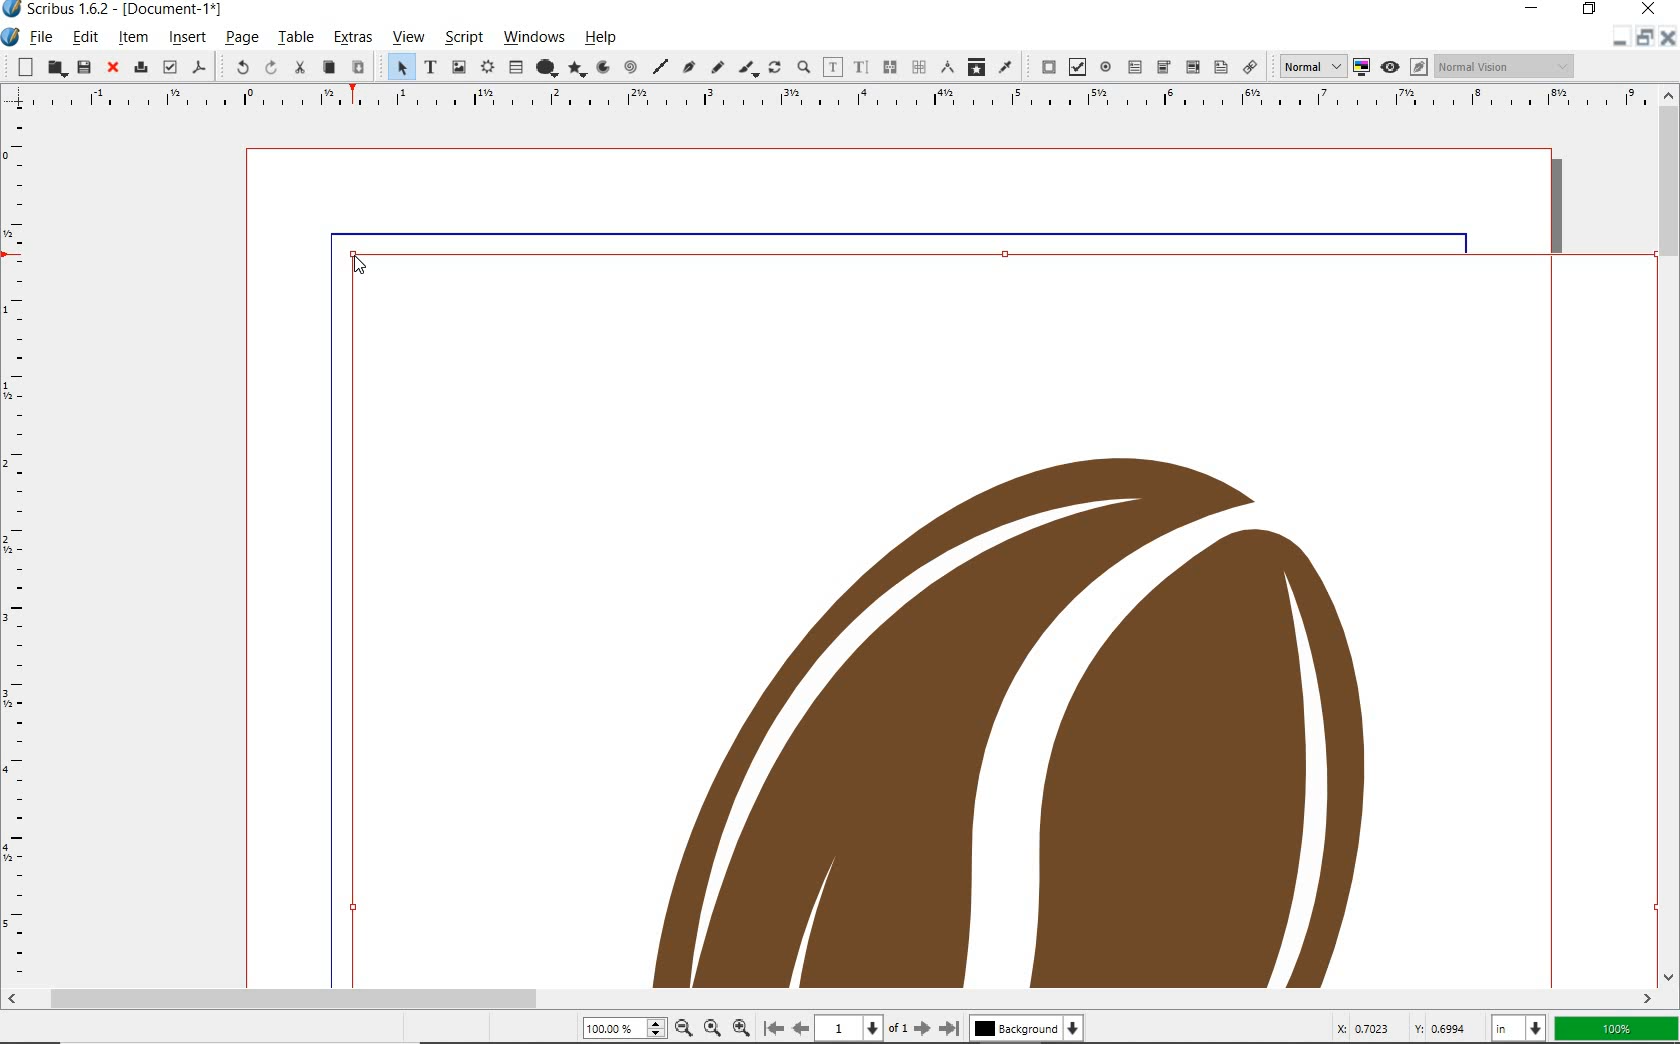 This screenshot has width=1680, height=1044. Describe the element at coordinates (140, 69) in the screenshot. I see `print` at that location.